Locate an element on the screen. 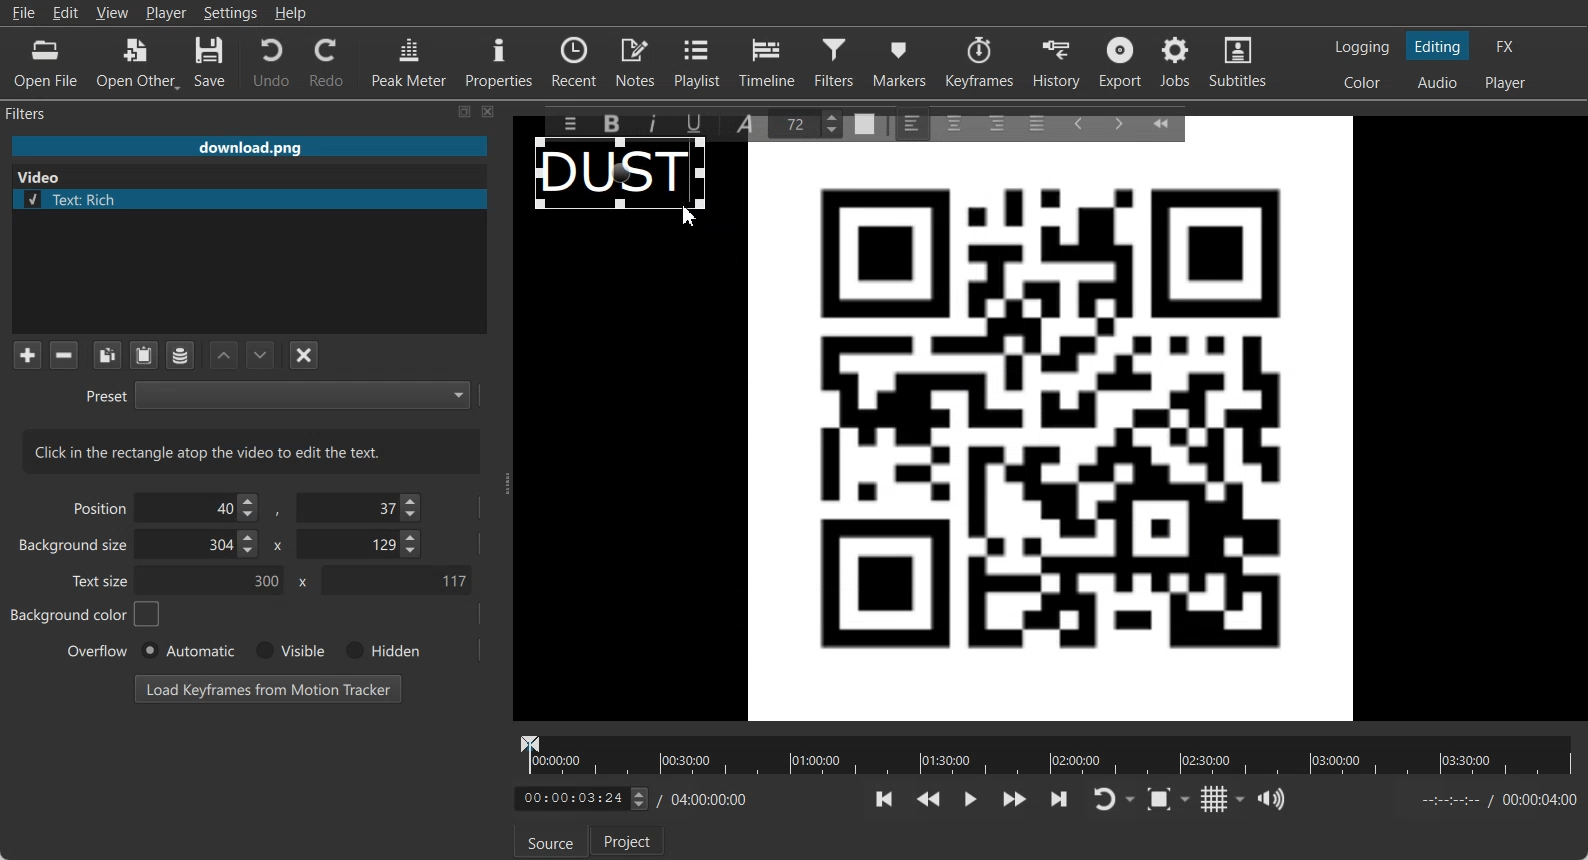 This screenshot has width=1588, height=860. Subtitles is located at coordinates (1239, 62).